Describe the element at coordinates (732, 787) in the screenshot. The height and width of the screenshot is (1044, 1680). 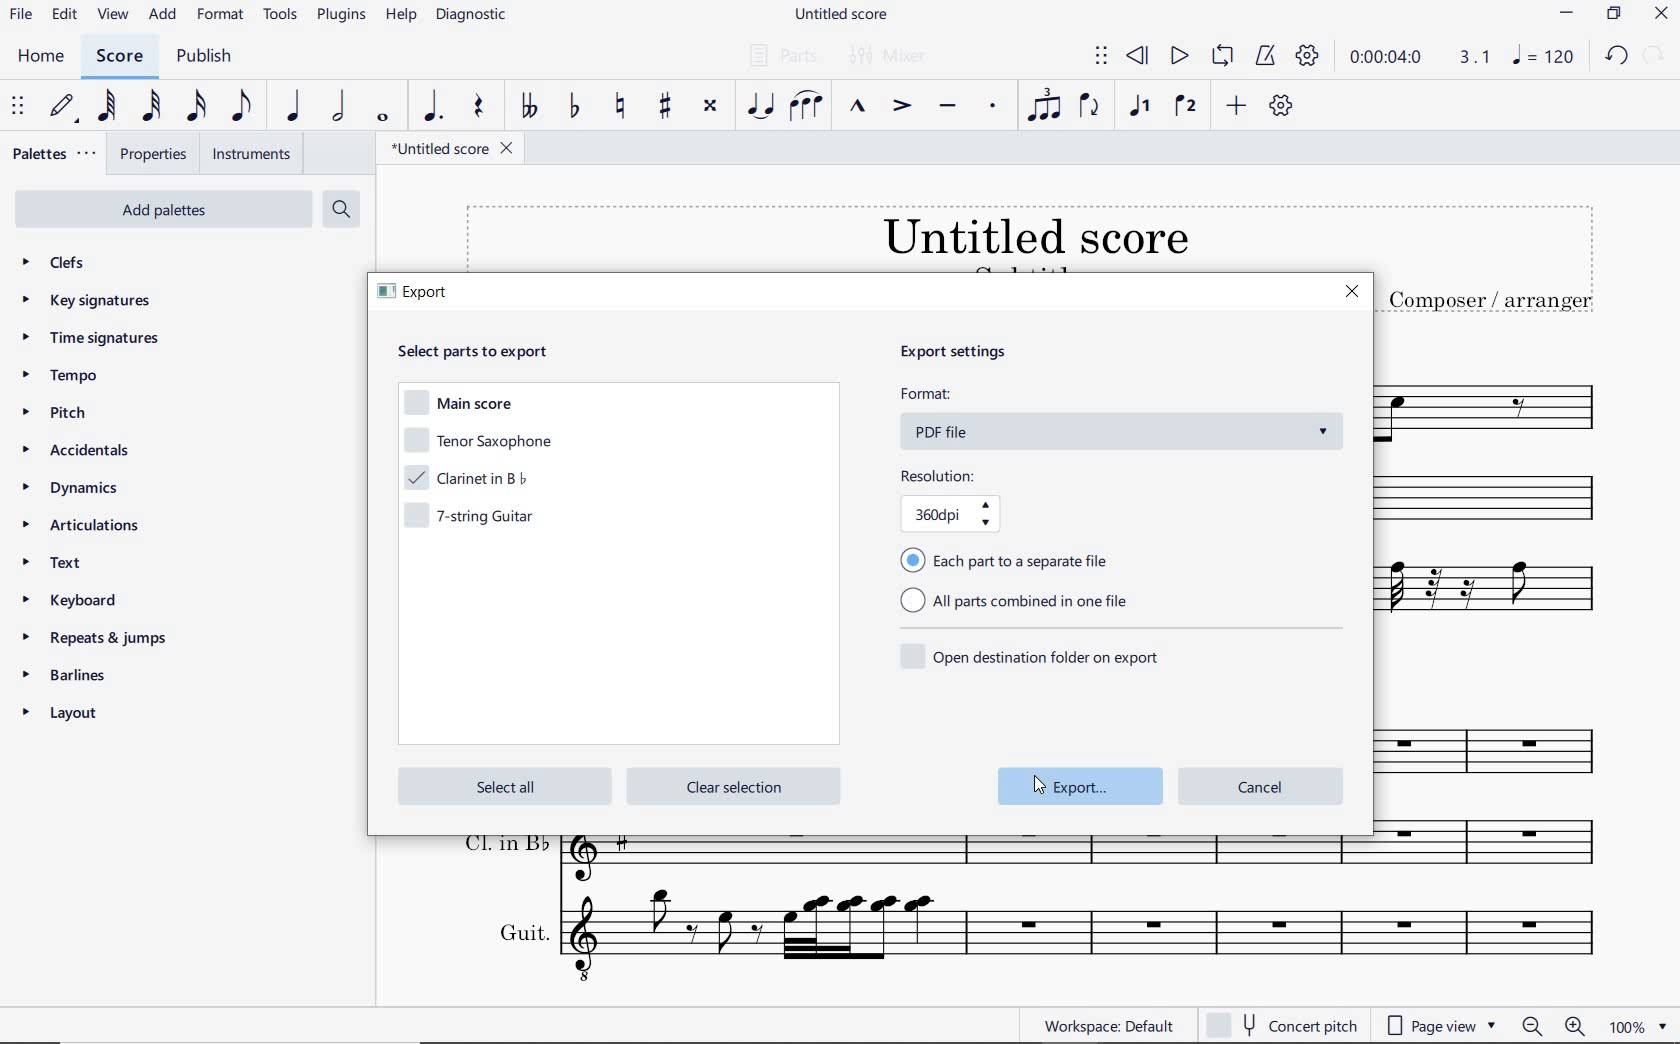
I see `clear selection` at that location.